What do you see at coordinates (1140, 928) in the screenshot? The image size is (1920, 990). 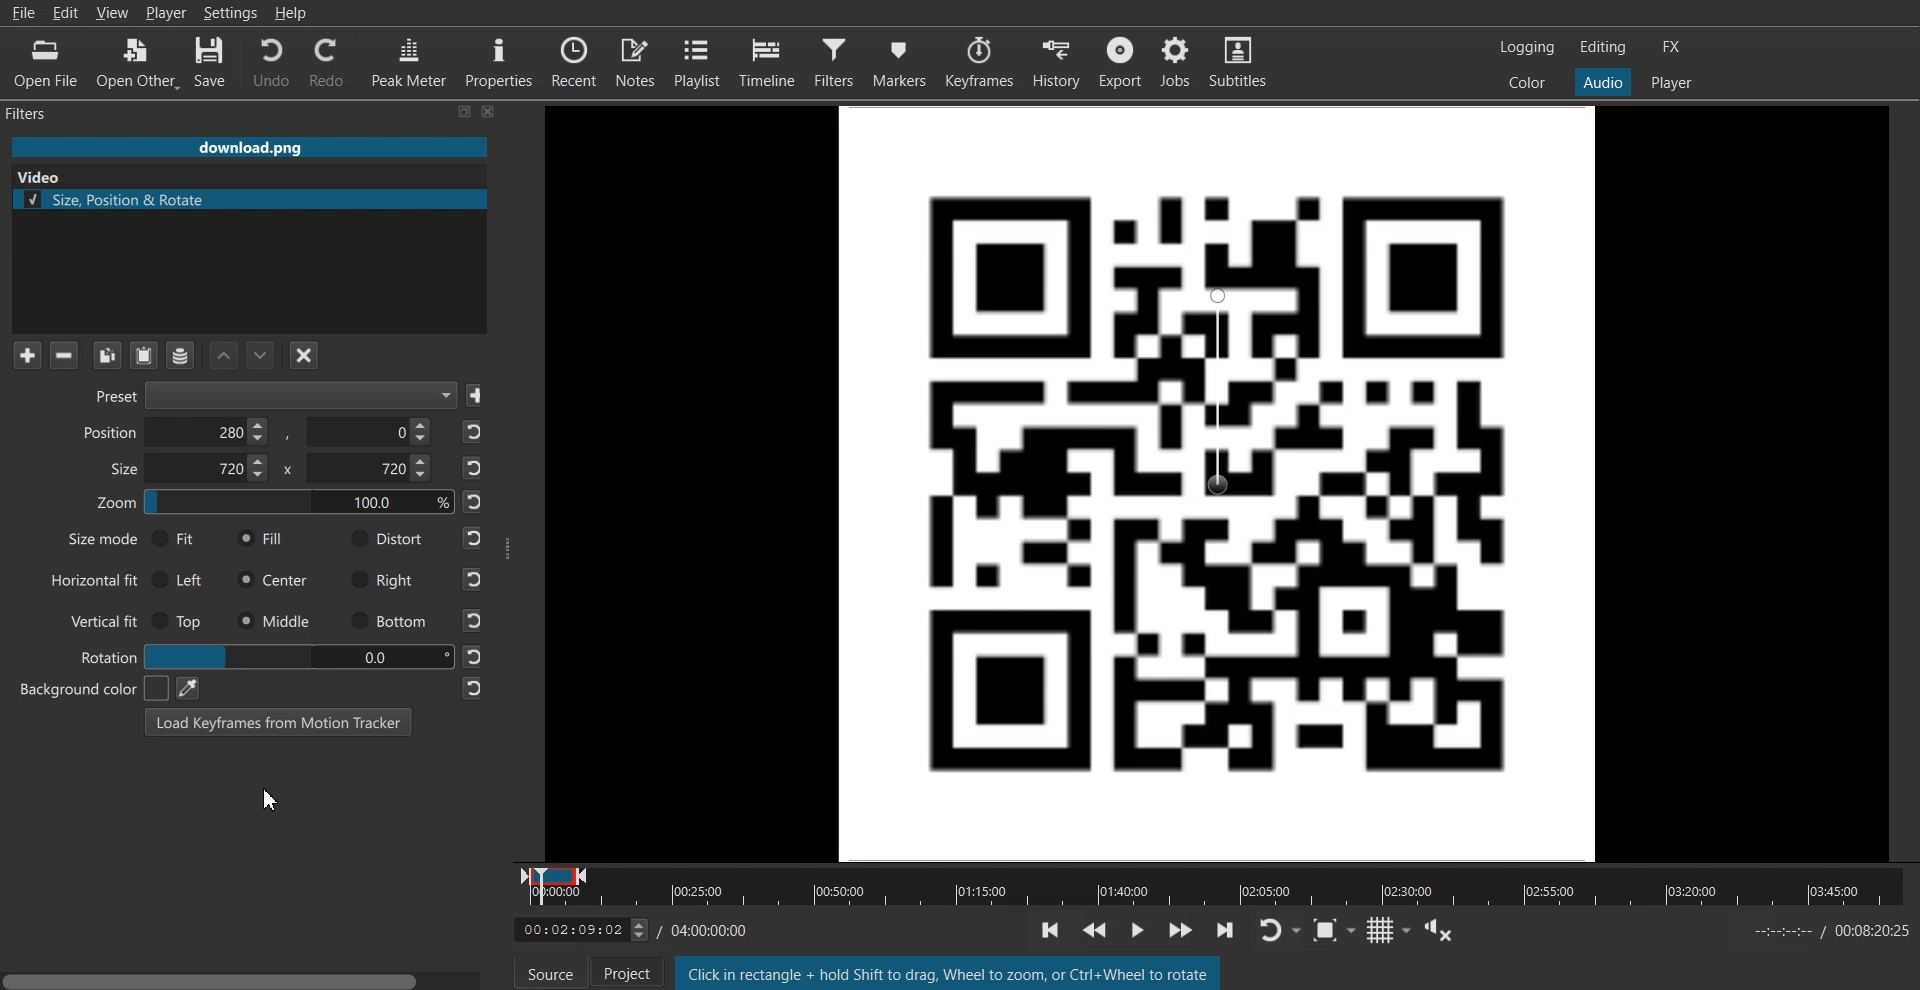 I see `Toggle play or pause` at bounding box center [1140, 928].